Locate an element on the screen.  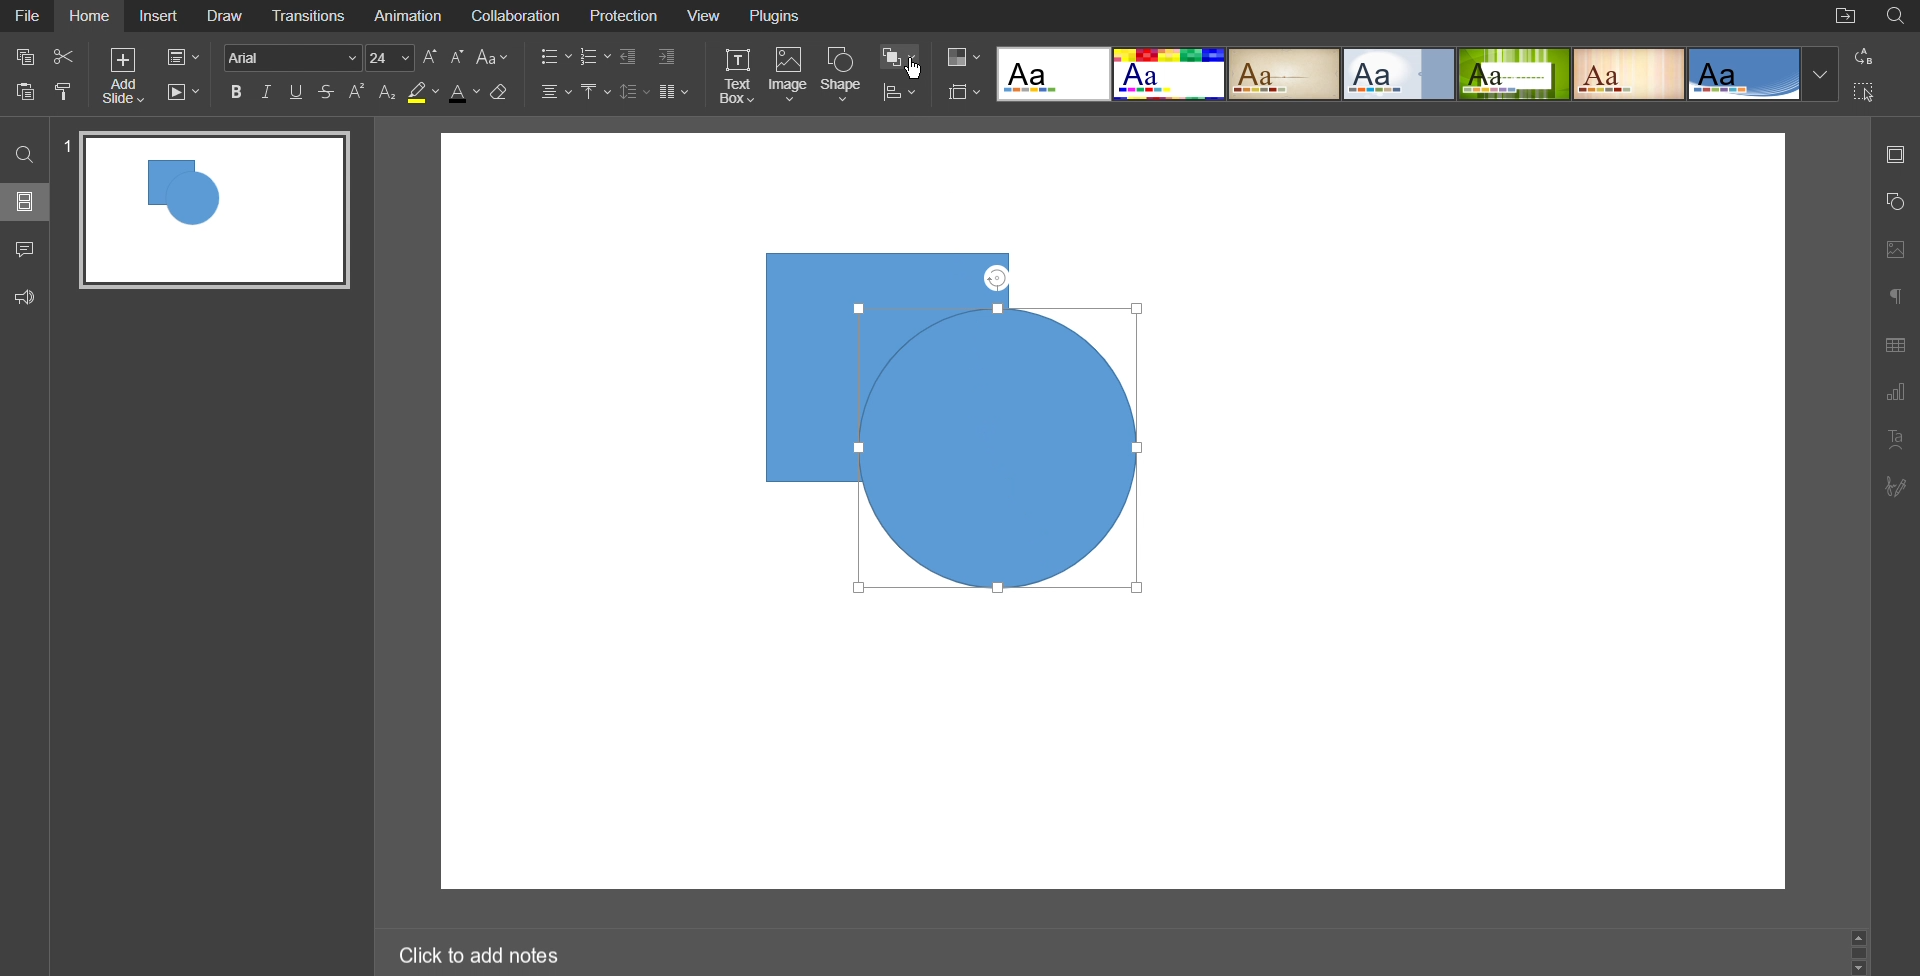
Graph Settings is located at coordinates (1896, 393).